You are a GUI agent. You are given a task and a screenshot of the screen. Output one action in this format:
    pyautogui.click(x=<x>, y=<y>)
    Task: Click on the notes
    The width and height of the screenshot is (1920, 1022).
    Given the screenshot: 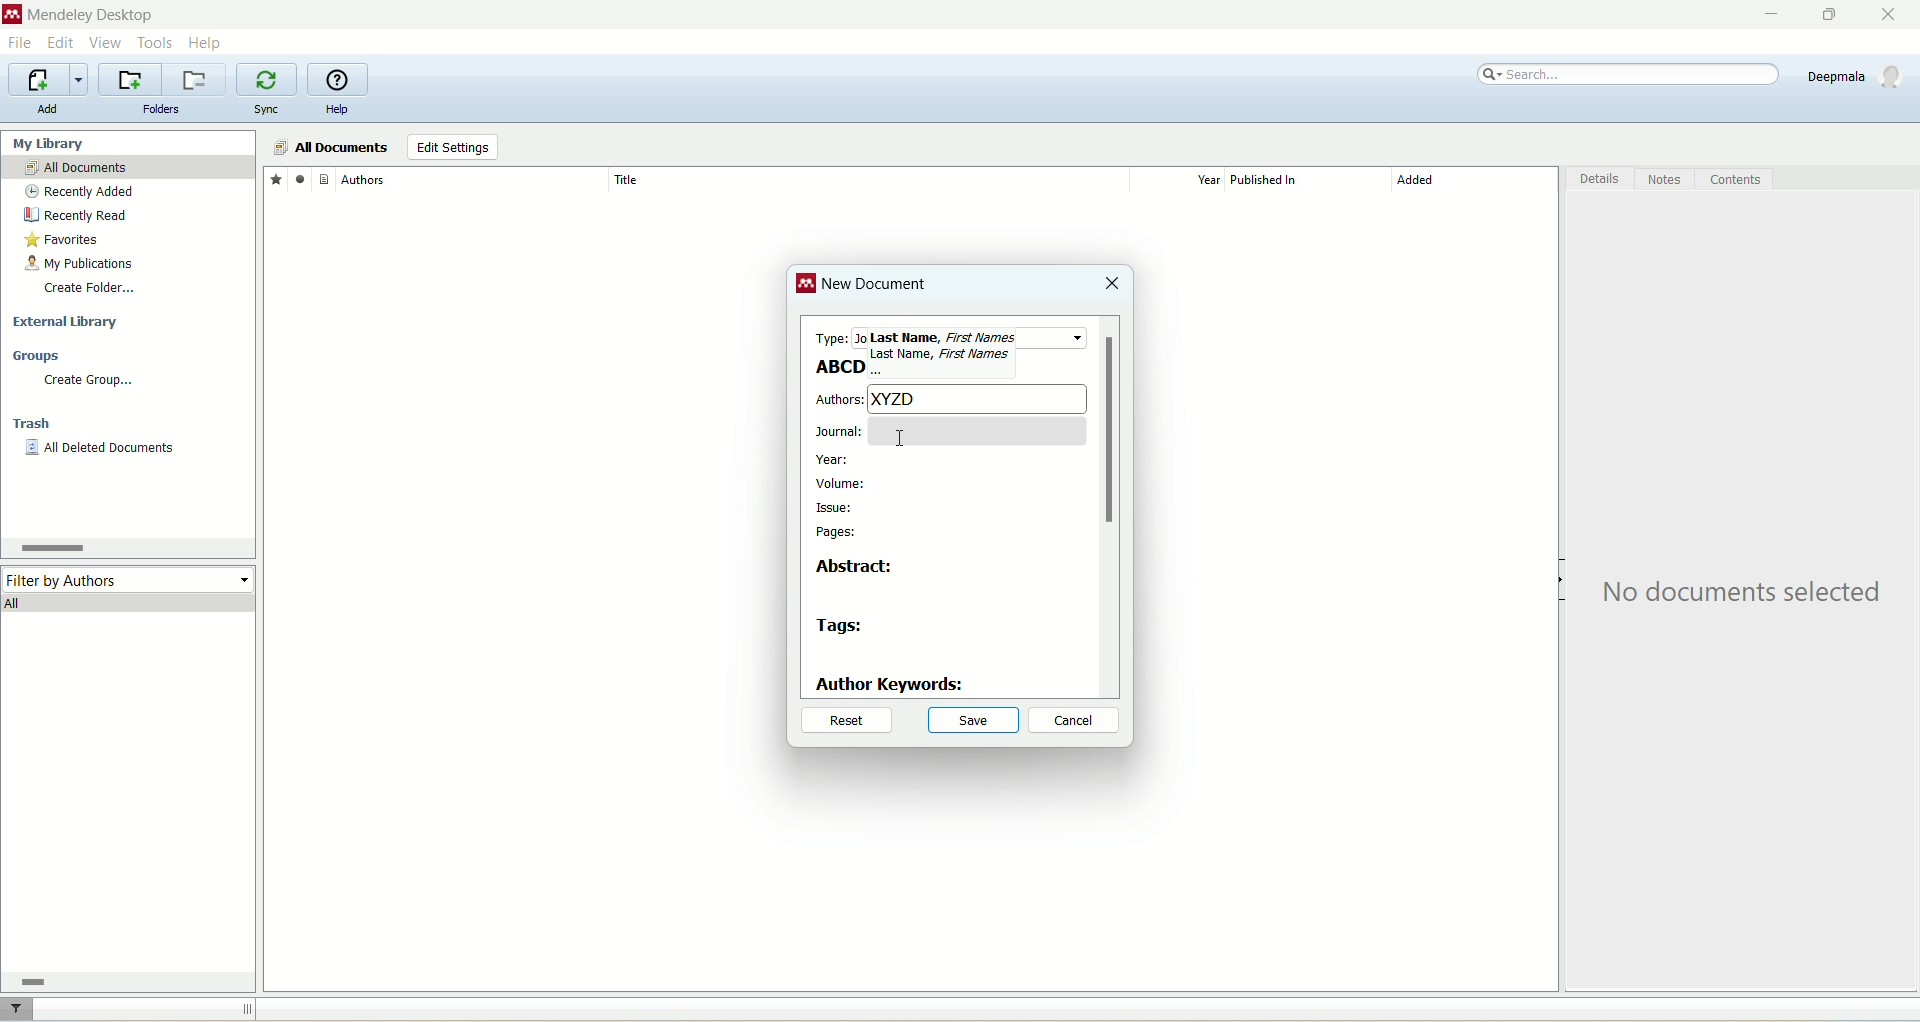 What is the action you would take?
    pyautogui.click(x=1667, y=180)
    